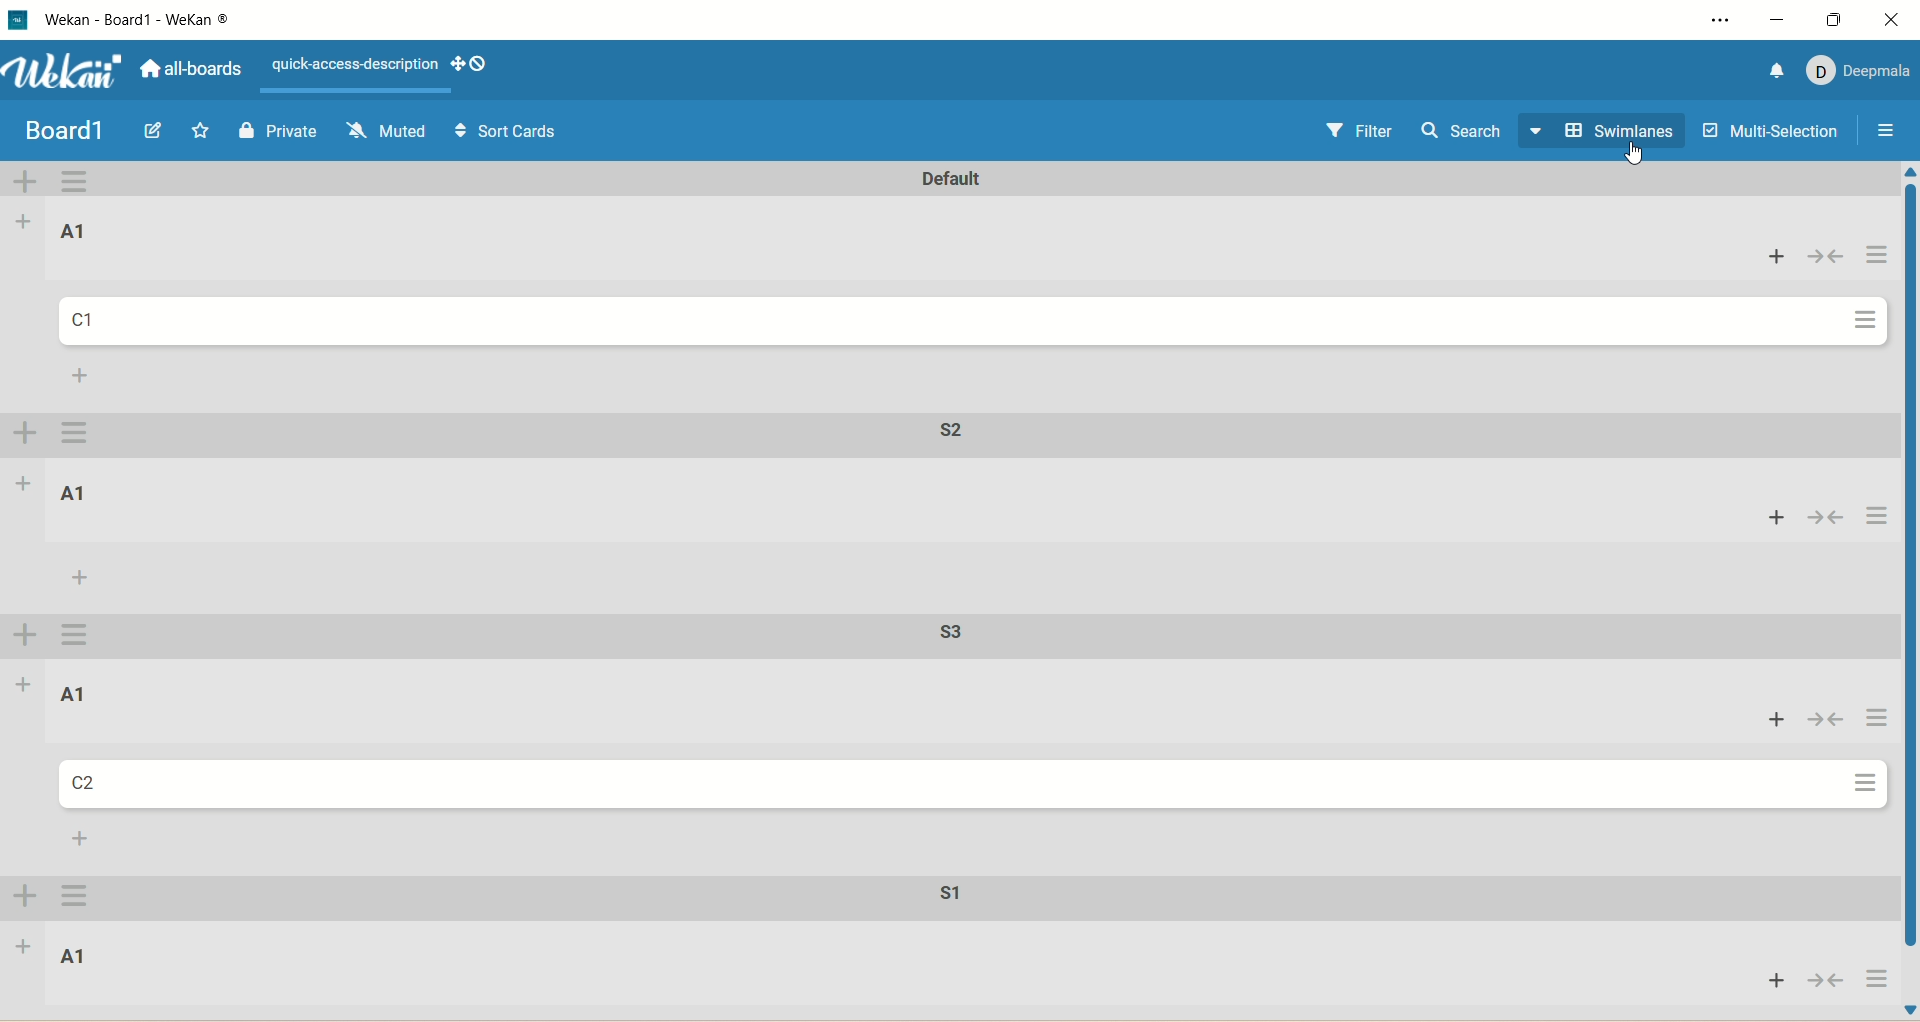 Image resolution: width=1920 pixels, height=1022 pixels. I want to click on vertical scroll bar, so click(1908, 592).